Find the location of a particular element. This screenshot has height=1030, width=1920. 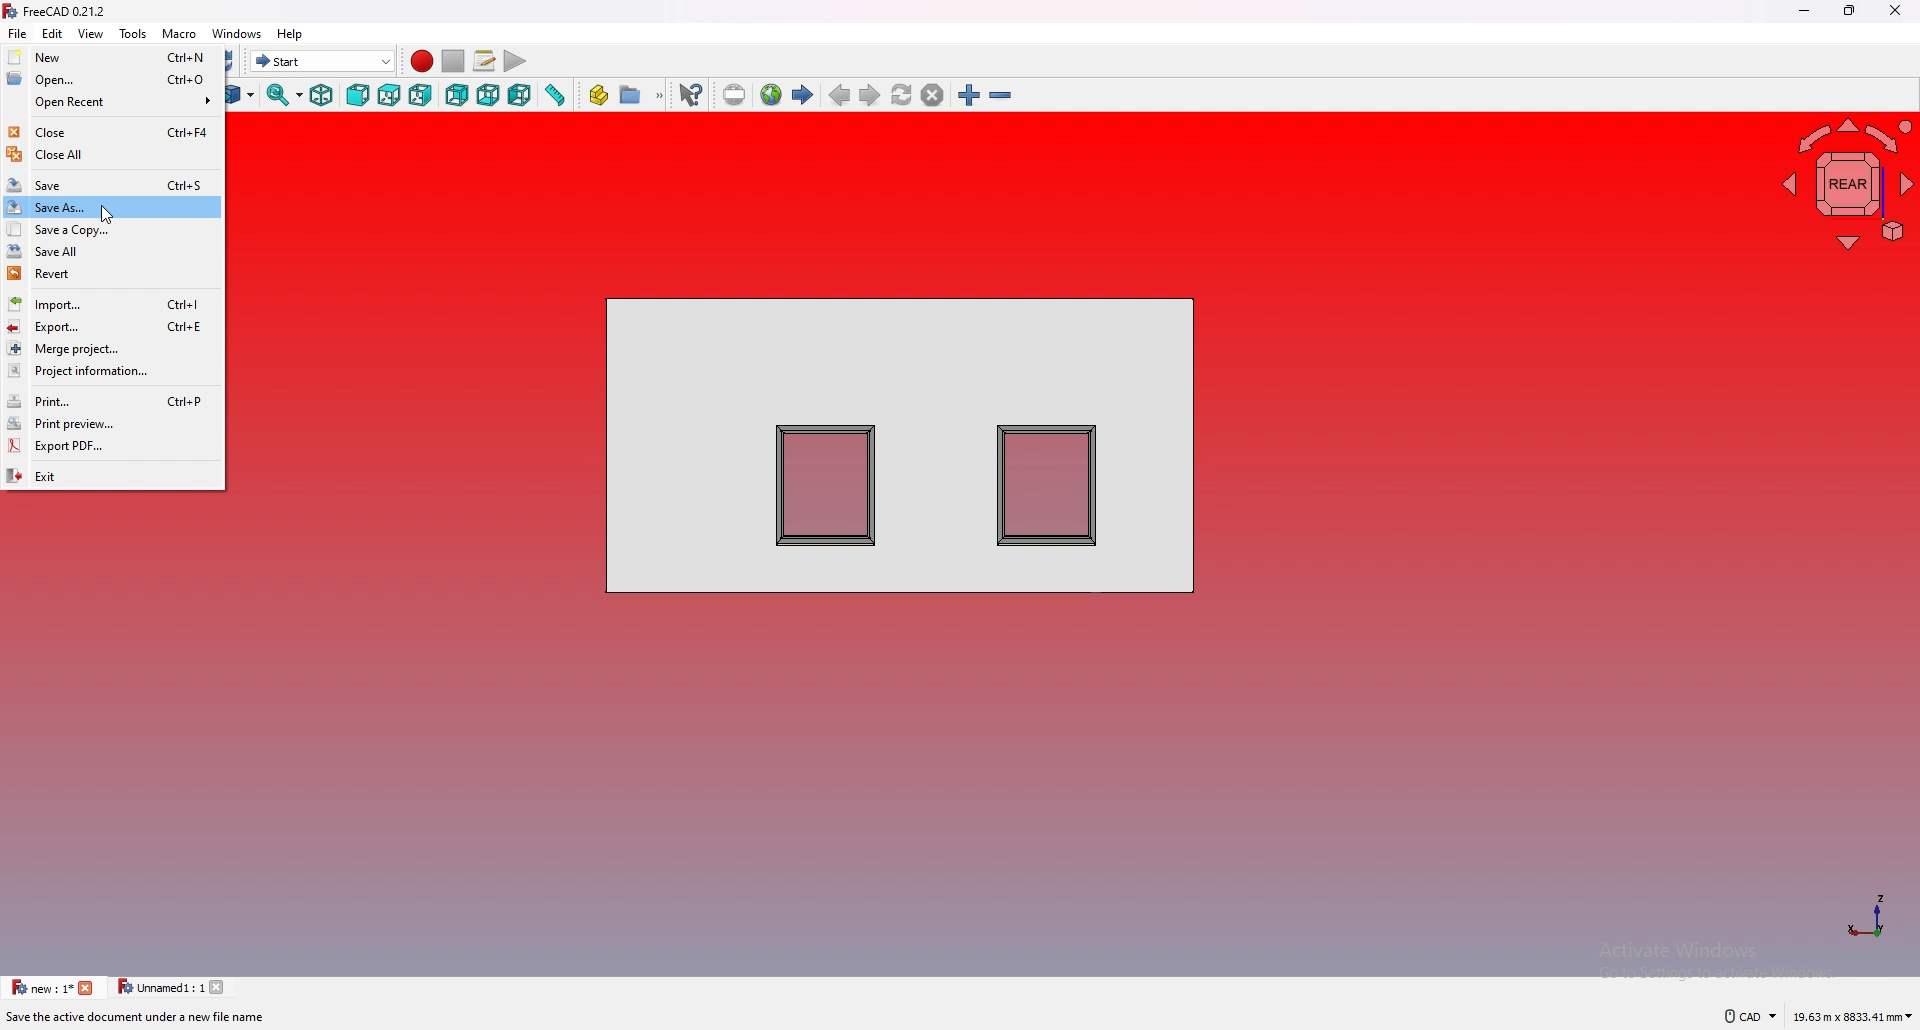

tools is located at coordinates (132, 33).